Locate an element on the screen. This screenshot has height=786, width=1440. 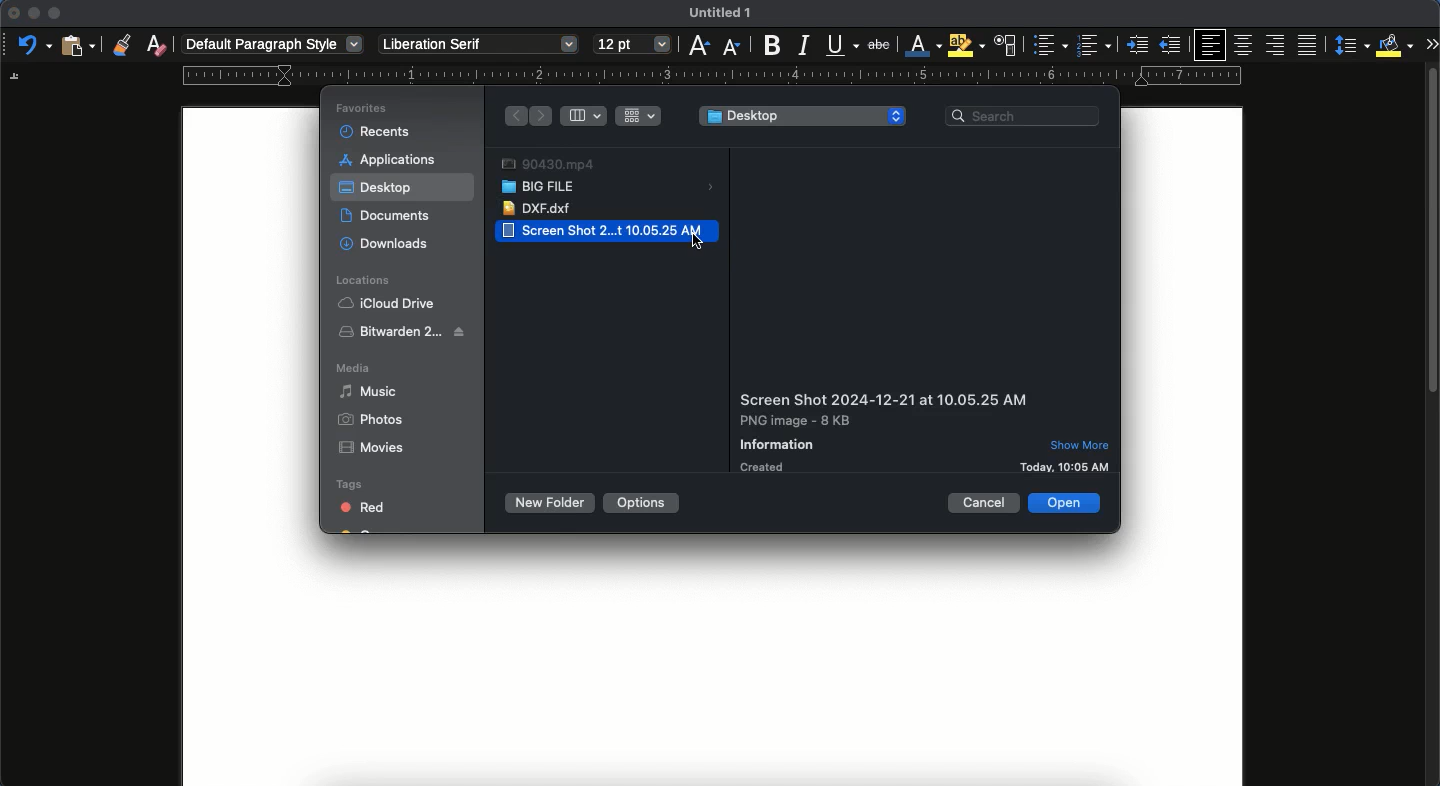
indented is located at coordinates (1136, 47).